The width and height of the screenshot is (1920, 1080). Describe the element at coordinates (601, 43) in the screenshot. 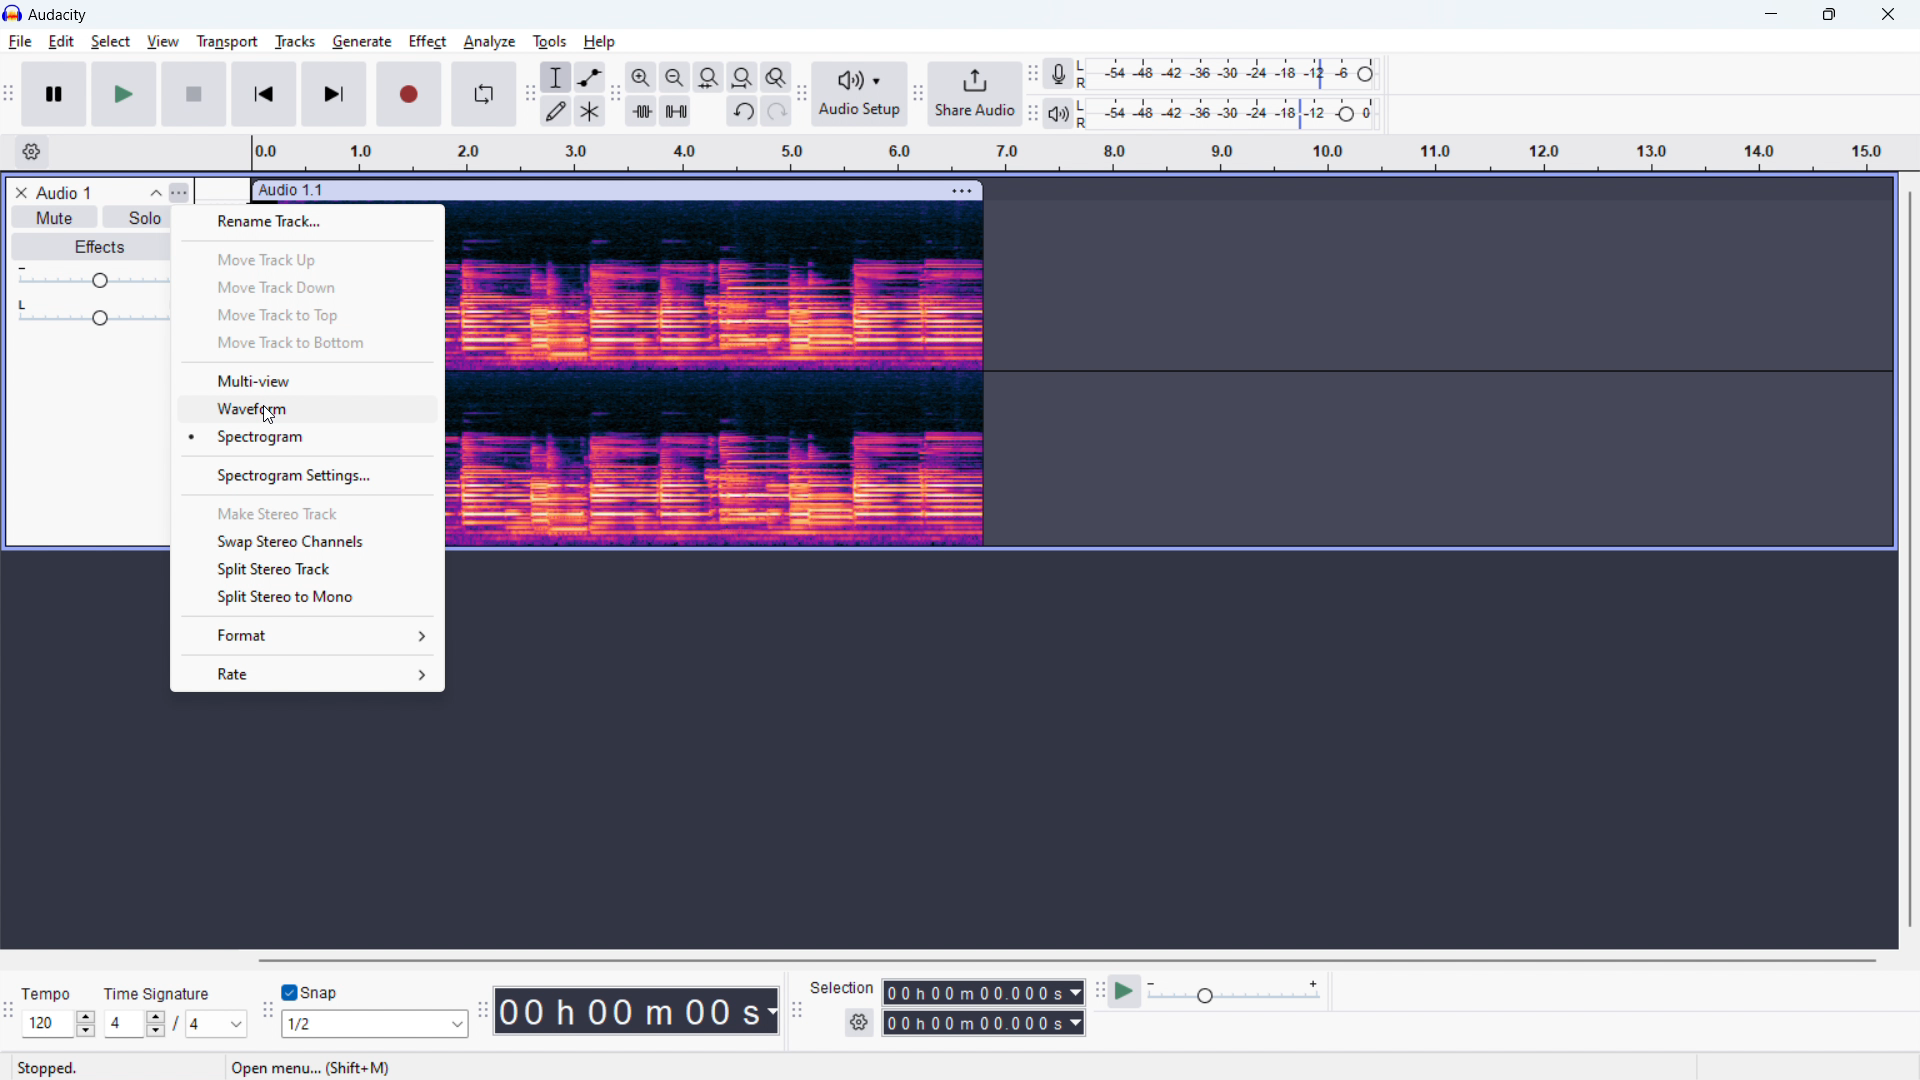

I see `help` at that location.